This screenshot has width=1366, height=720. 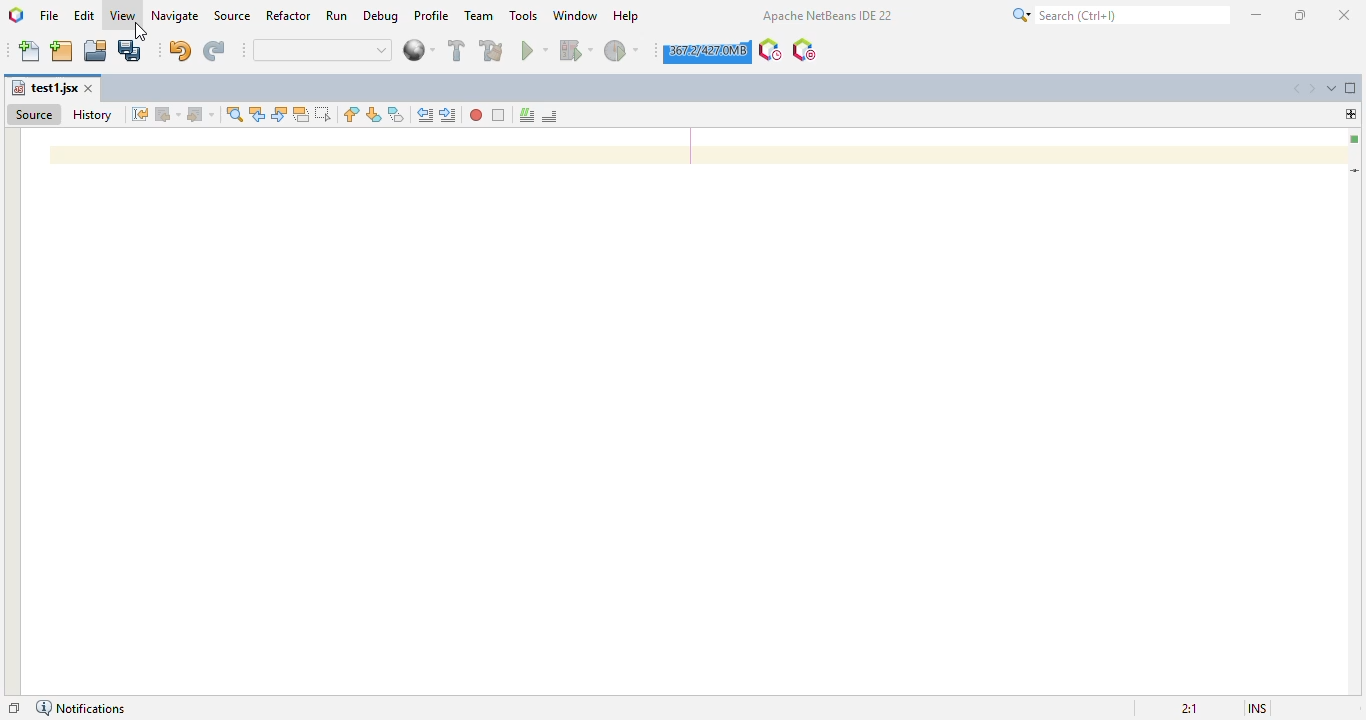 I want to click on pause I/O checks, so click(x=804, y=50).